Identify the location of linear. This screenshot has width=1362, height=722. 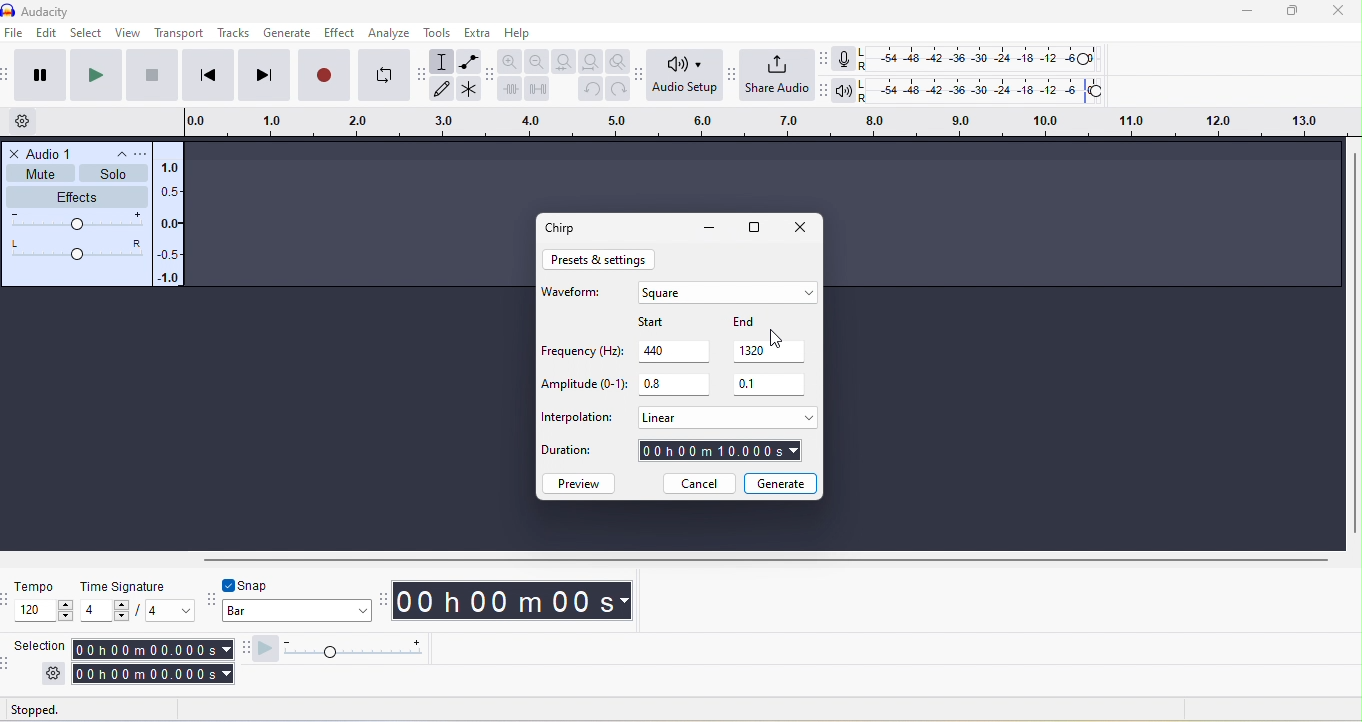
(725, 417).